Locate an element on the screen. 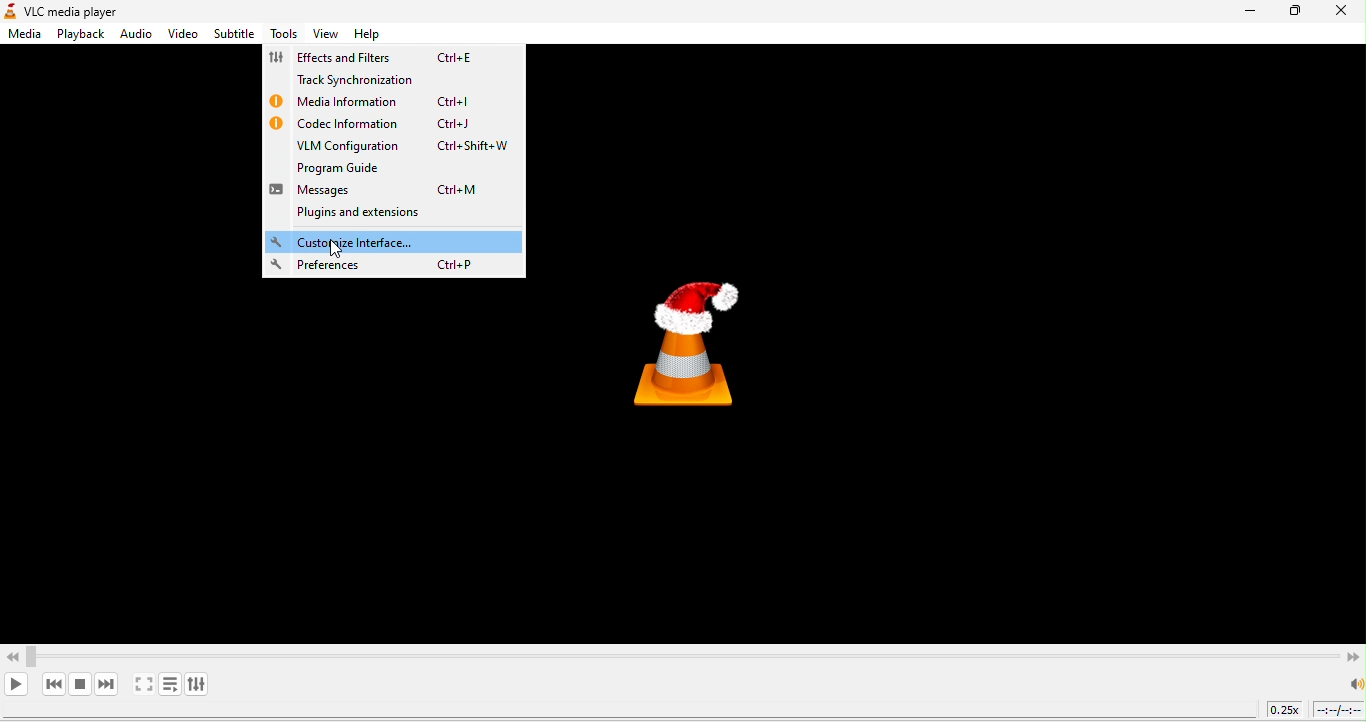 This screenshot has width=1366, height=722. stop playback is located at coordinates (79, 684).